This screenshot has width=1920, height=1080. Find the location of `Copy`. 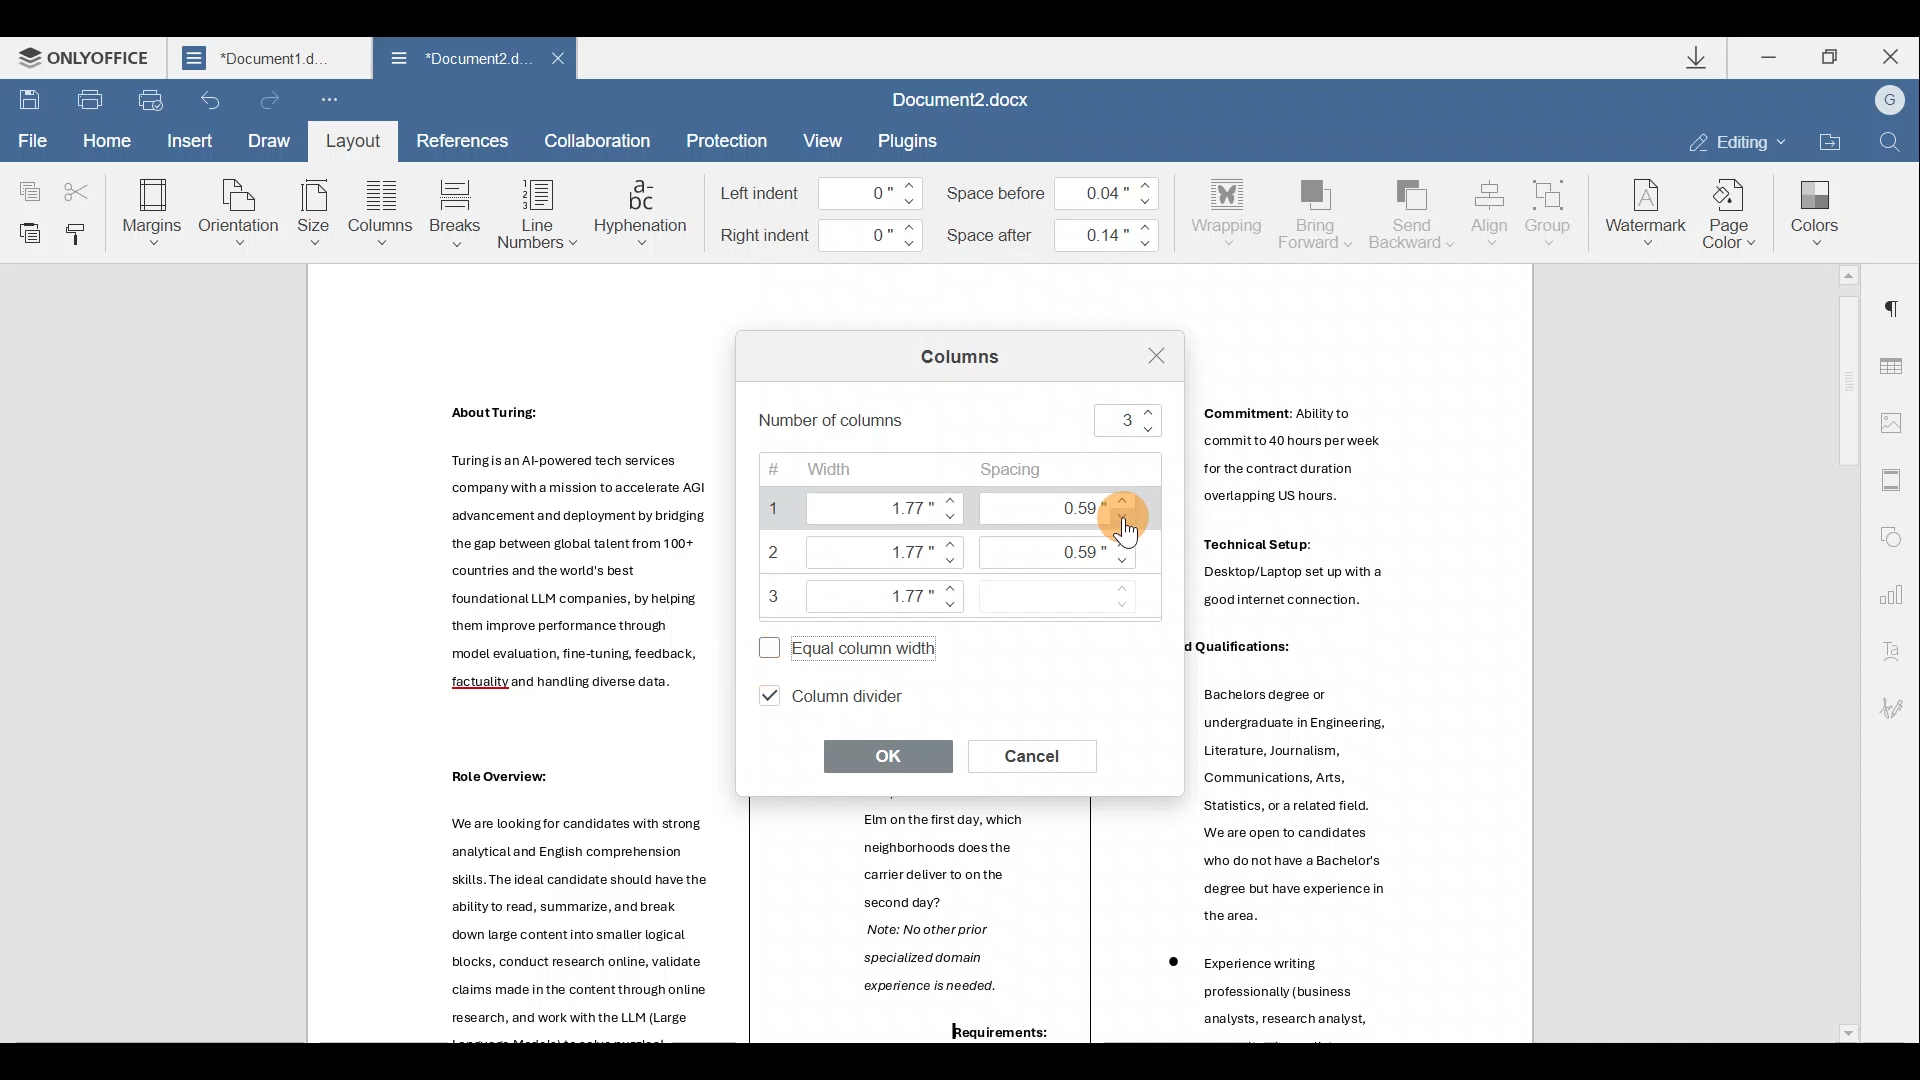

Copy is located at coordinates (25, 182).